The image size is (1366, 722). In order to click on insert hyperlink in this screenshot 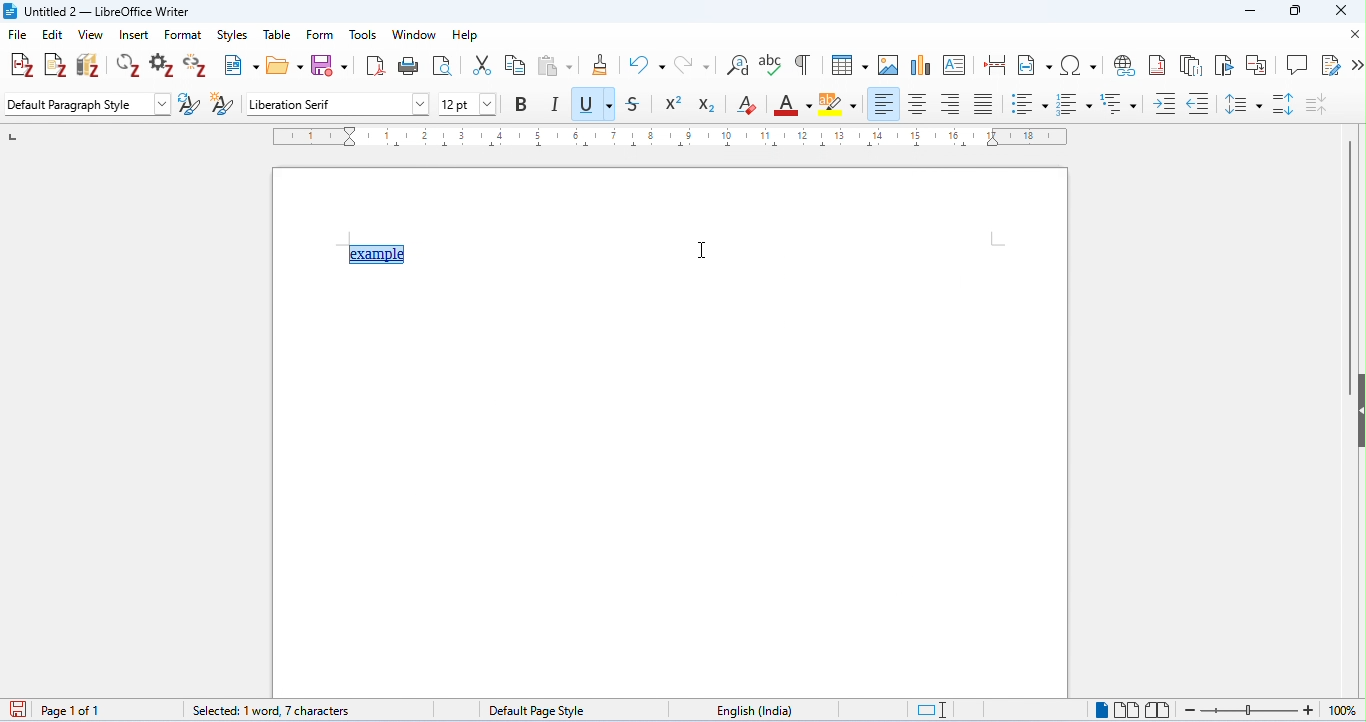, I will do `click(1122, 62)`.